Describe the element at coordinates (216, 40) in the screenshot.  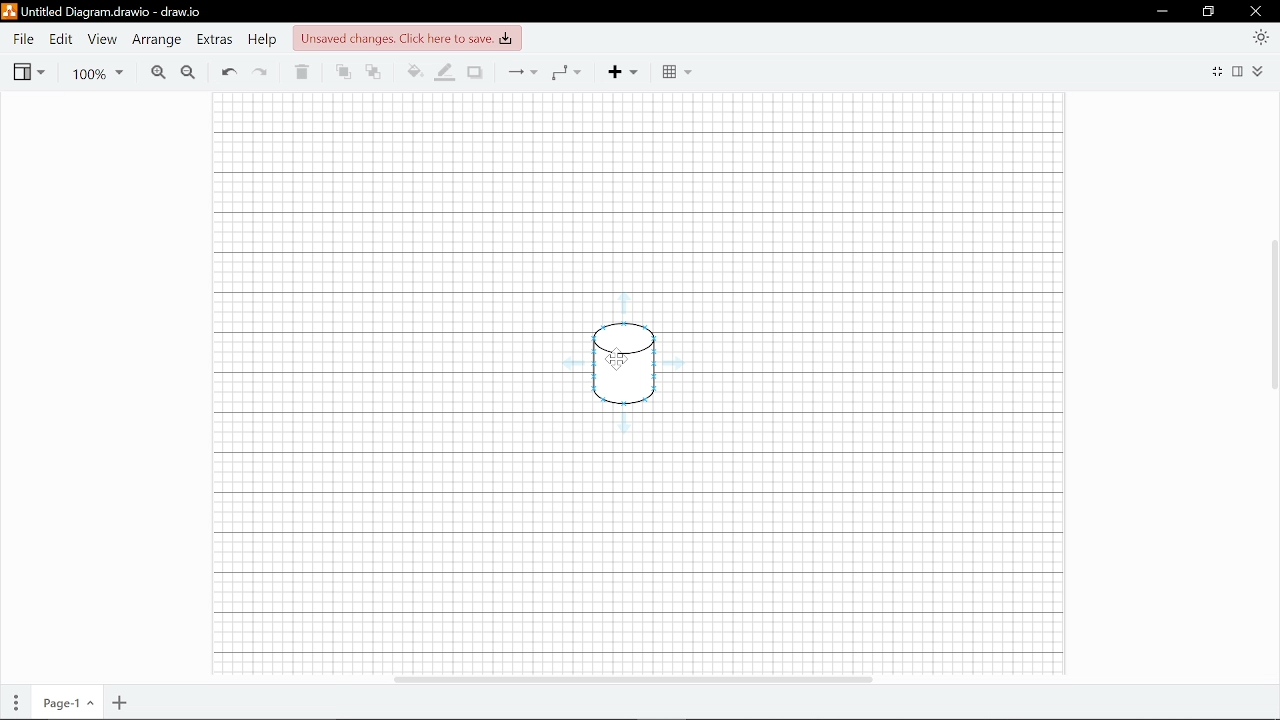
I see `Extras` at that location.